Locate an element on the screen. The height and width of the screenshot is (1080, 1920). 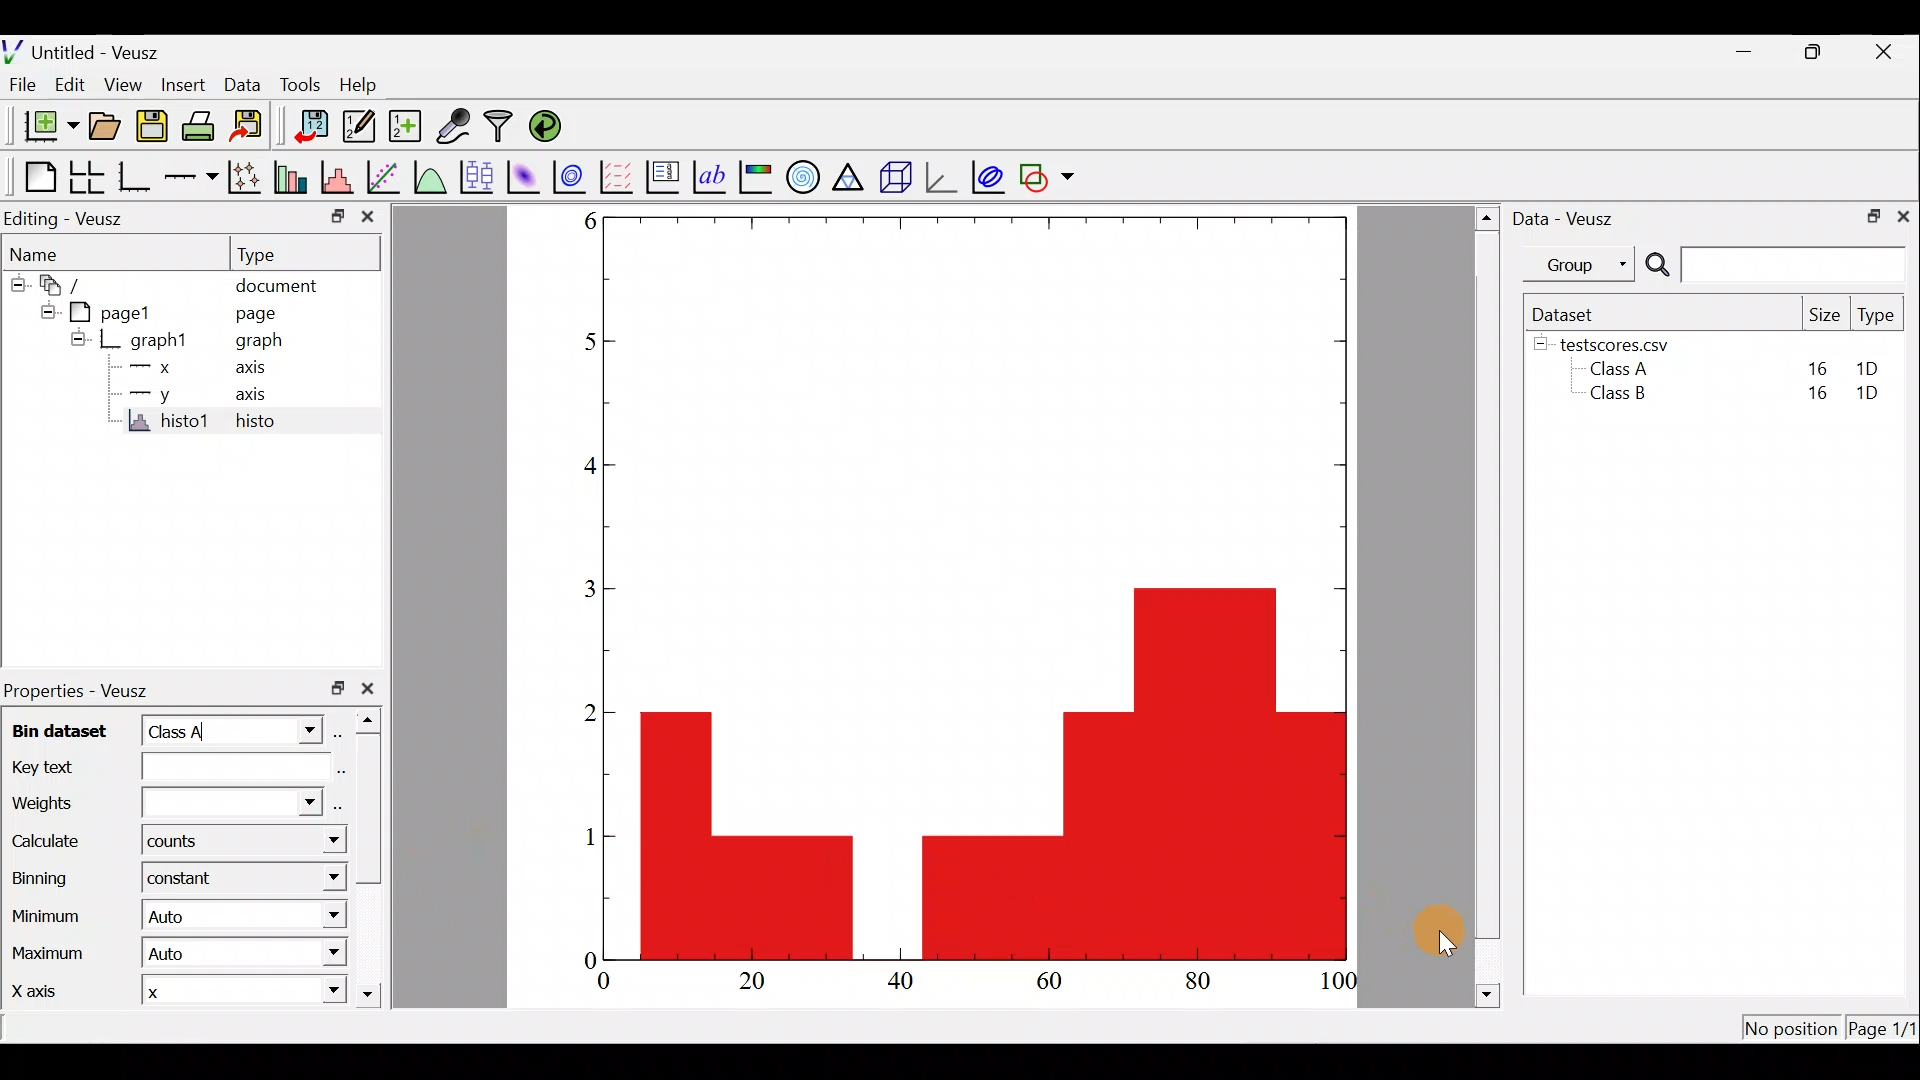
Calculate is located at coordinates (52, 843).